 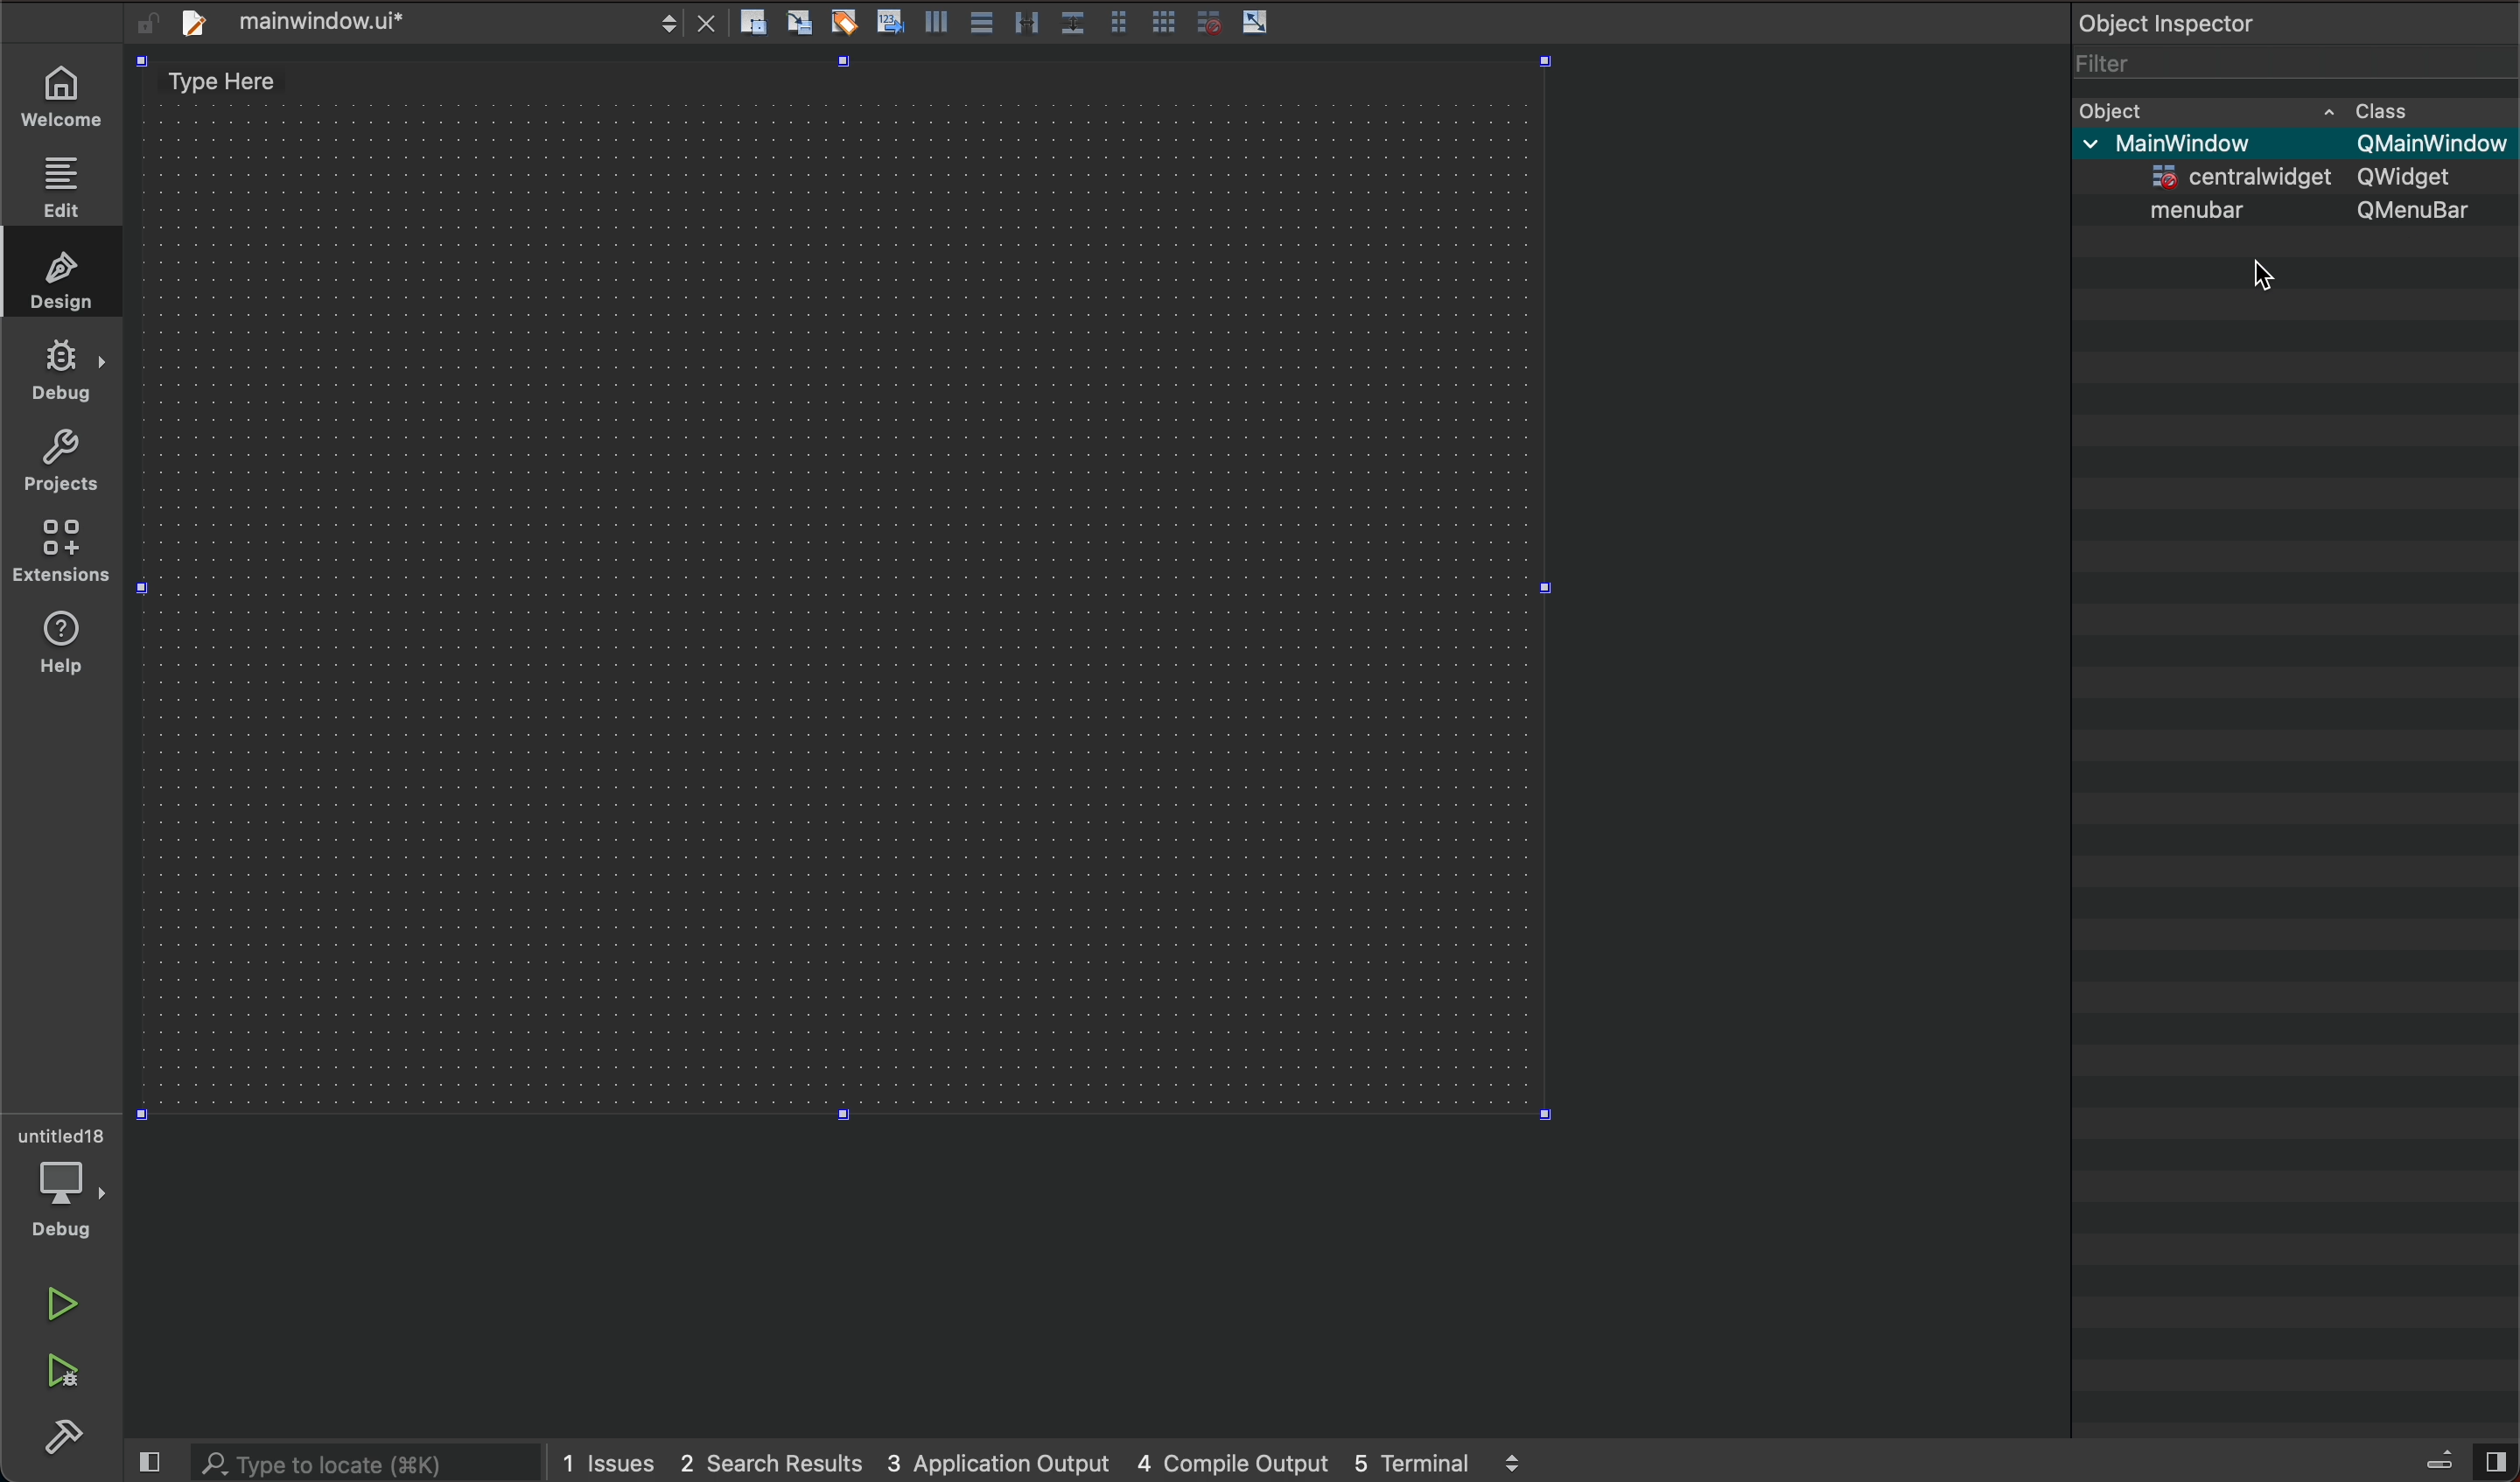 What do you see at coordinates (59, 1368) in the screenshot?
I see `run debug` at bounding box center [59, 1368].